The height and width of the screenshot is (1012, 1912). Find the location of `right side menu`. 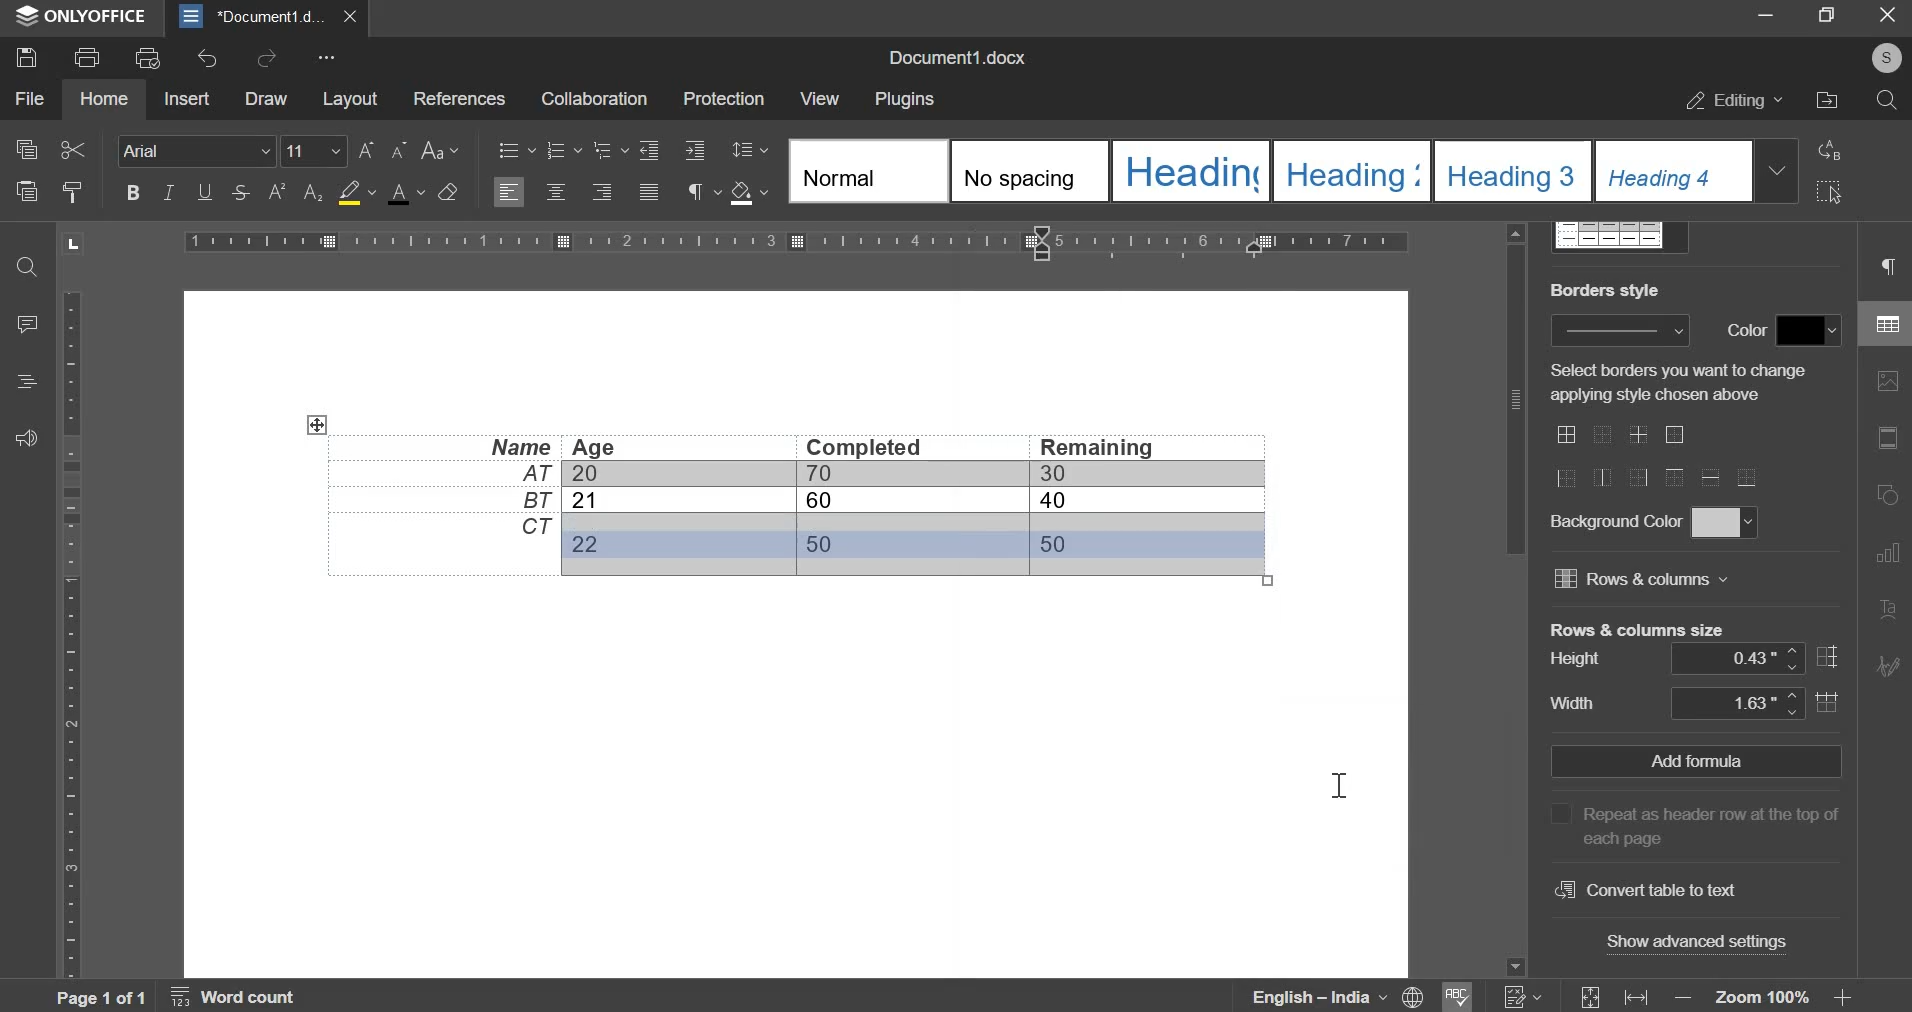

right side menu is located at coordinates (1886, 468).